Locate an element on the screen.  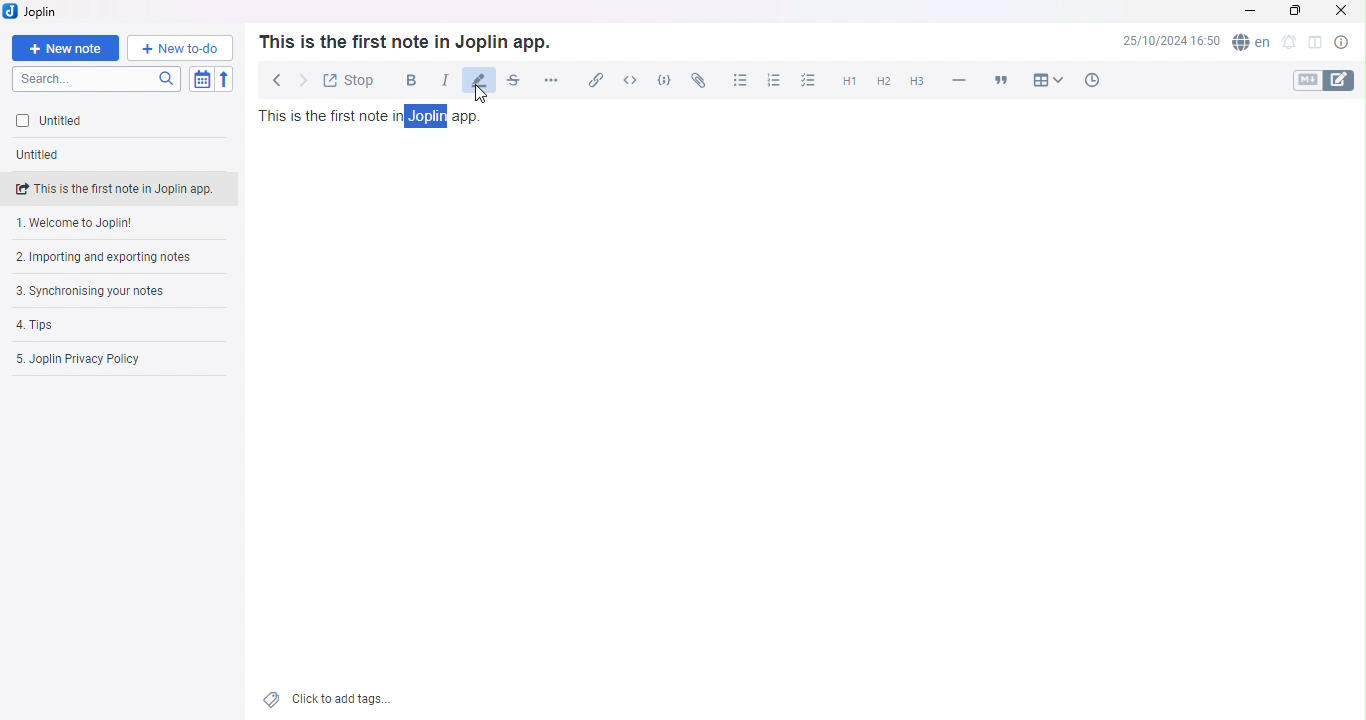
Toggle editors is located at coordinates (1321, 81).